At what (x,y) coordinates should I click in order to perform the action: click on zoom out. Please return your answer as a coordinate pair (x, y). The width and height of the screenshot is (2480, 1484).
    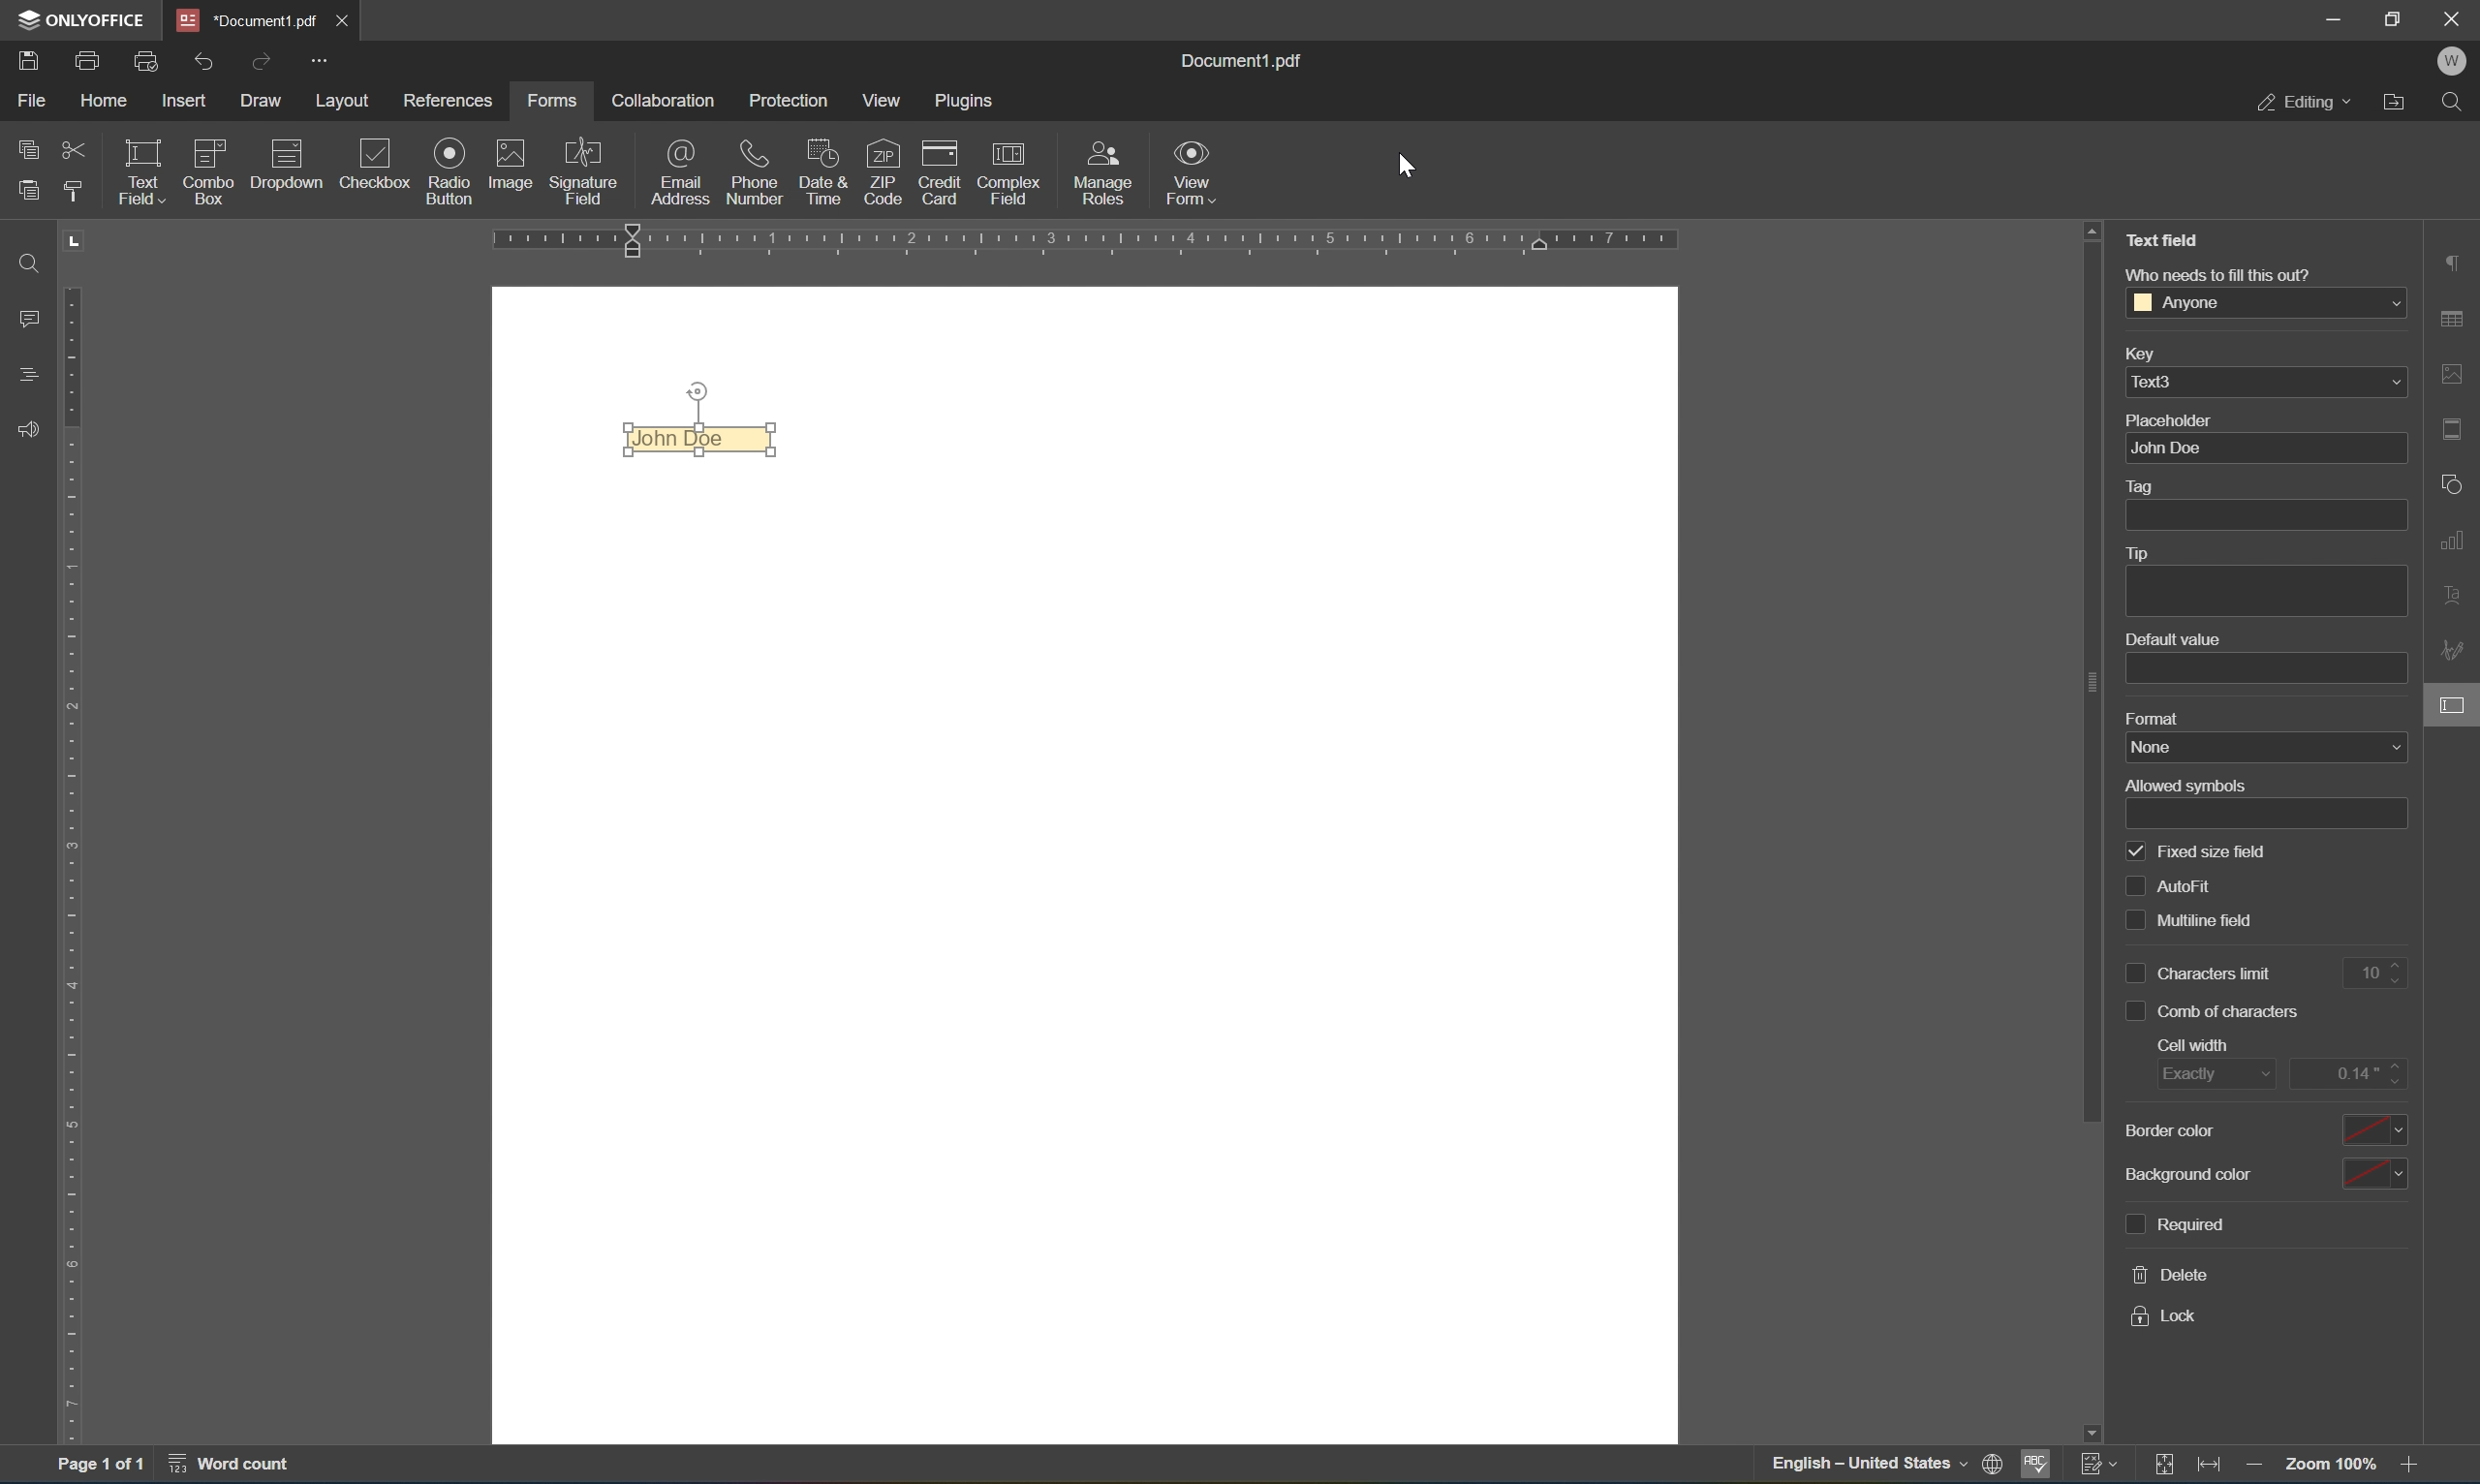
    Looking at the image, I should click on (2255, 1469).